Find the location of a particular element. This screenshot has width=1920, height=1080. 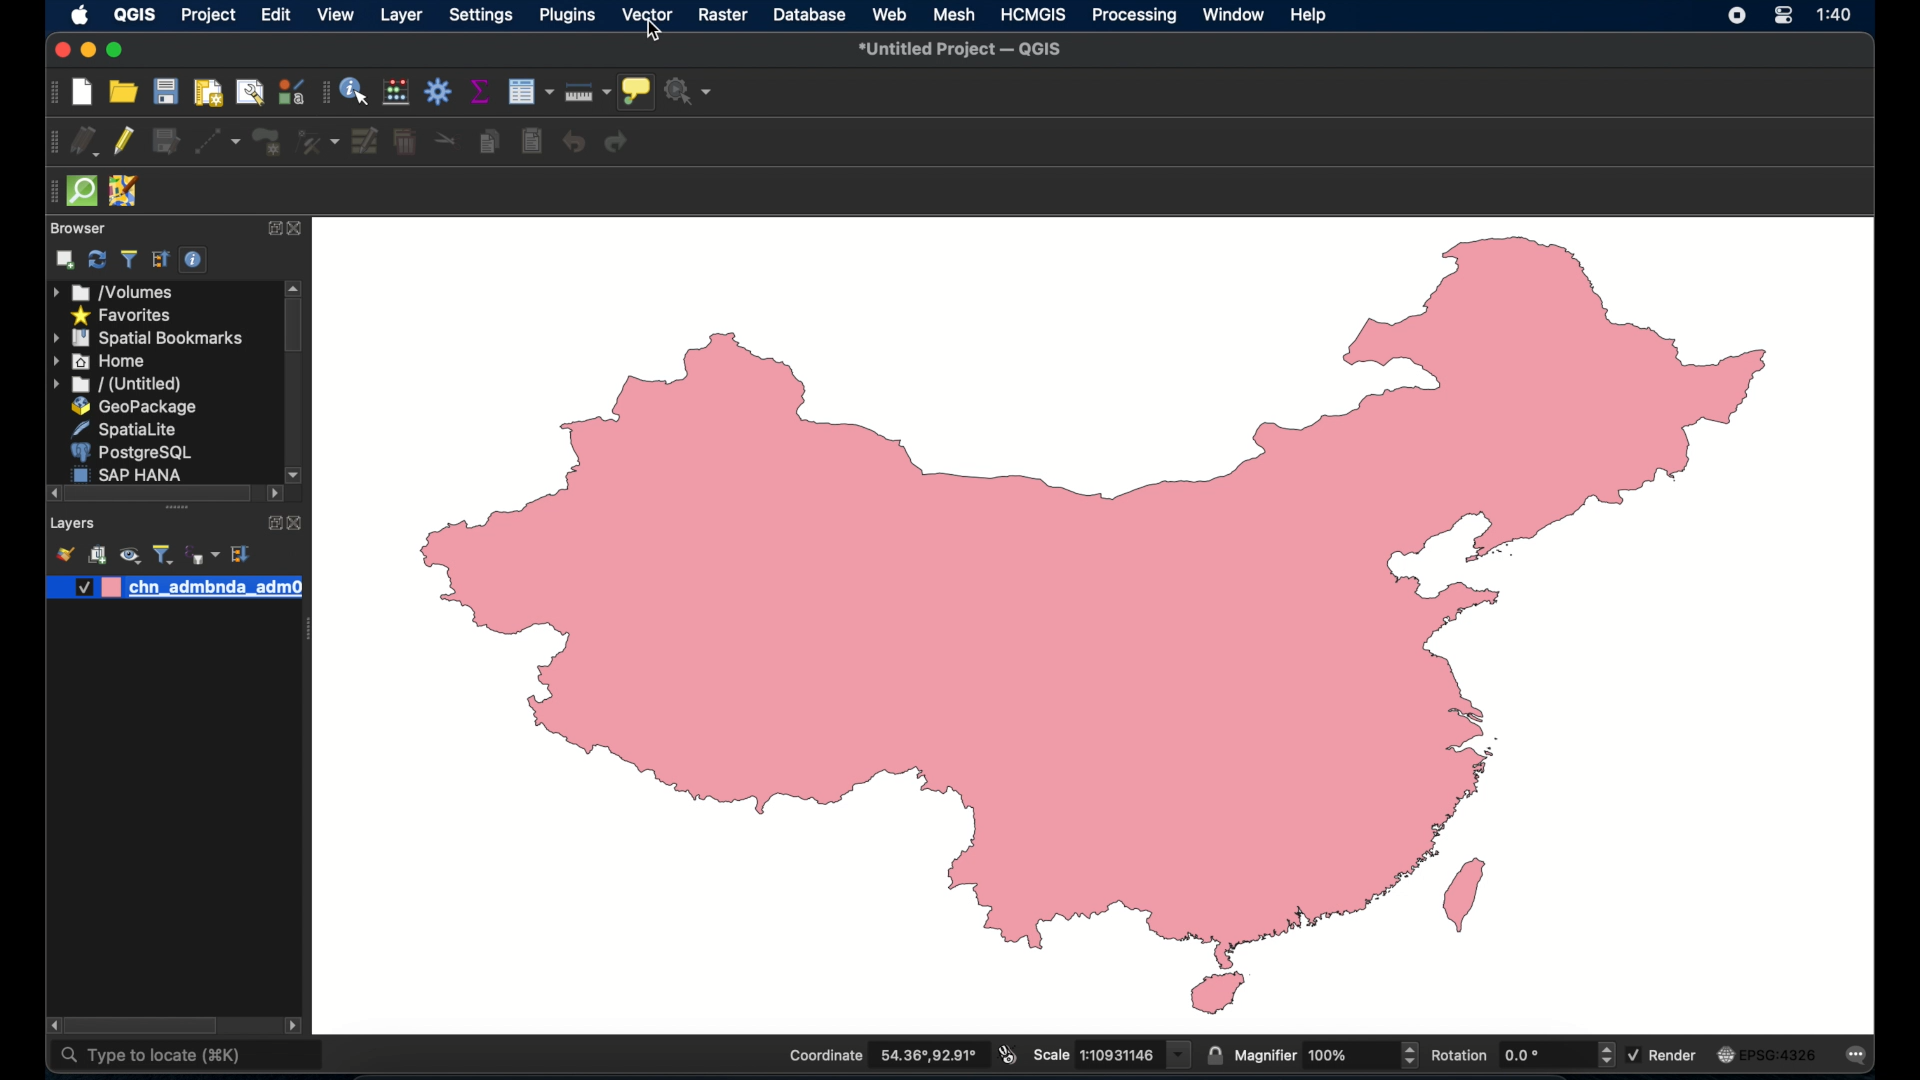

vector is located at coordinates (647, 16).